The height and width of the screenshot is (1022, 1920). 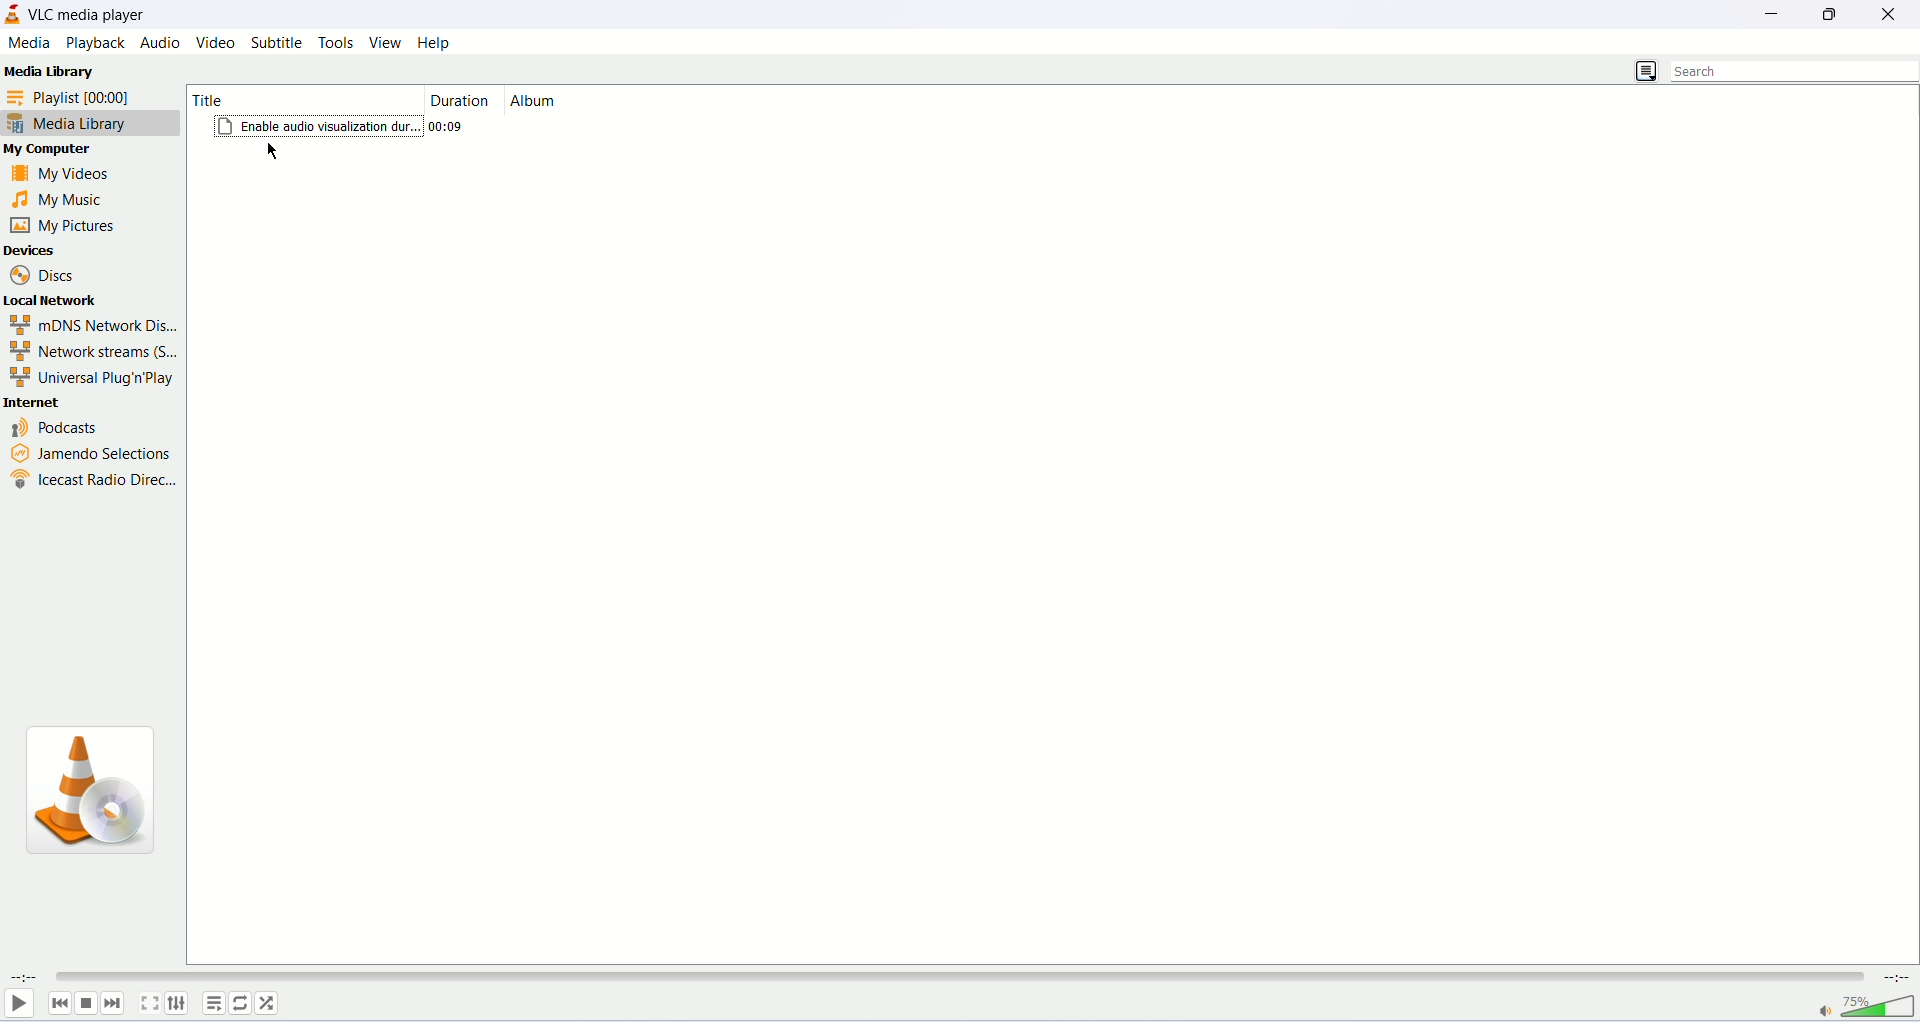 What do you see at coordinates (266, 1003) in the screenshot?
I see `random` at bounding box center [266, 1003].